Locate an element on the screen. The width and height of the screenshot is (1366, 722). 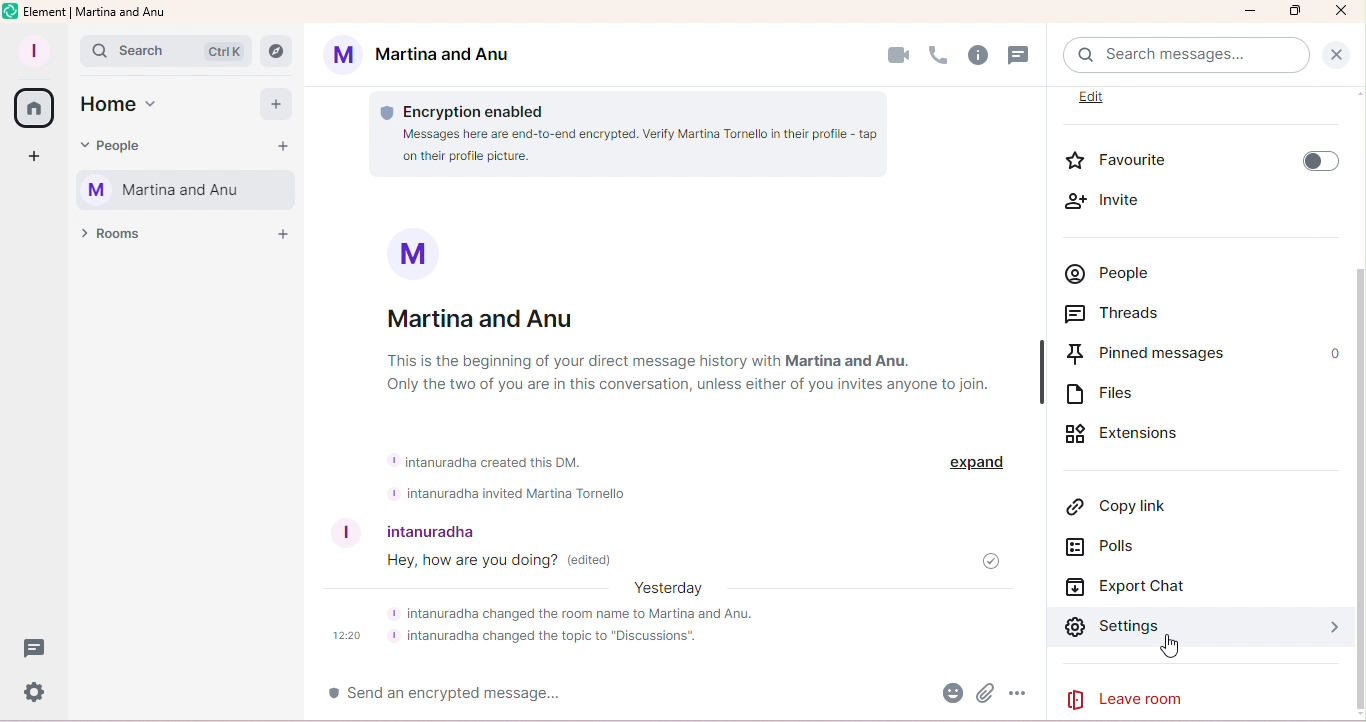
Threads is located at coordinates (1020, 56).